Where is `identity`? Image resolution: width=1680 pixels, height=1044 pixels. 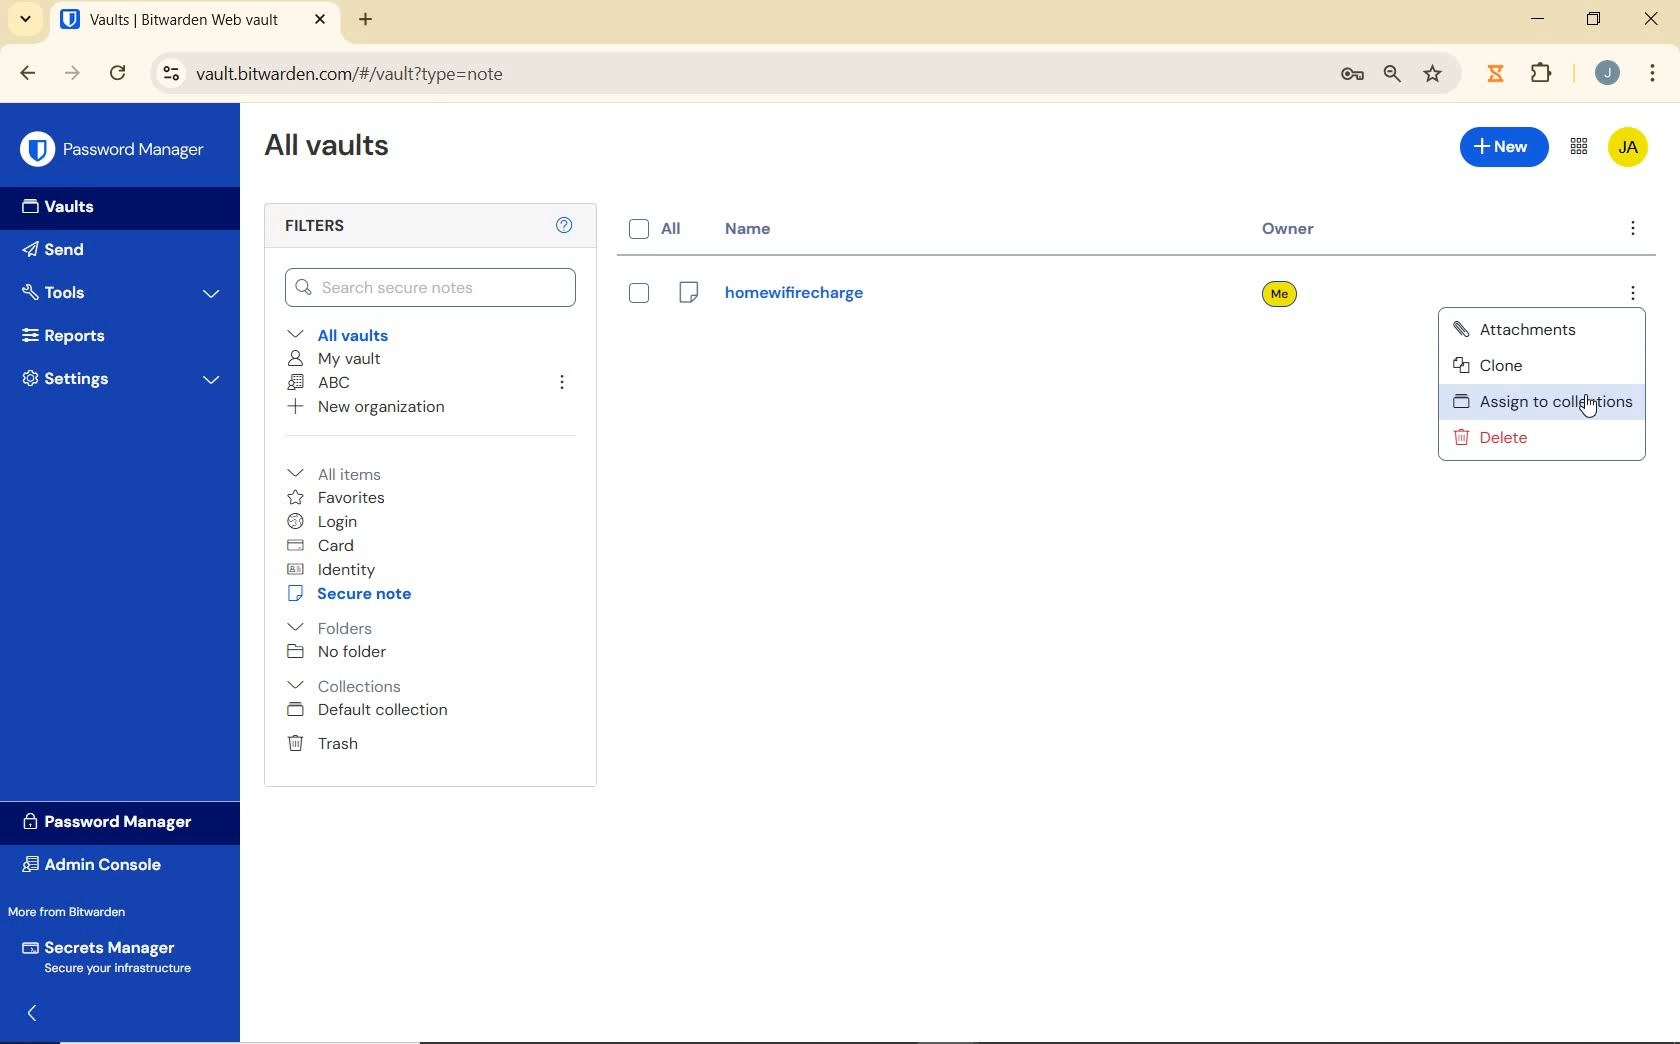
identity is located at coordinates (331, 568).